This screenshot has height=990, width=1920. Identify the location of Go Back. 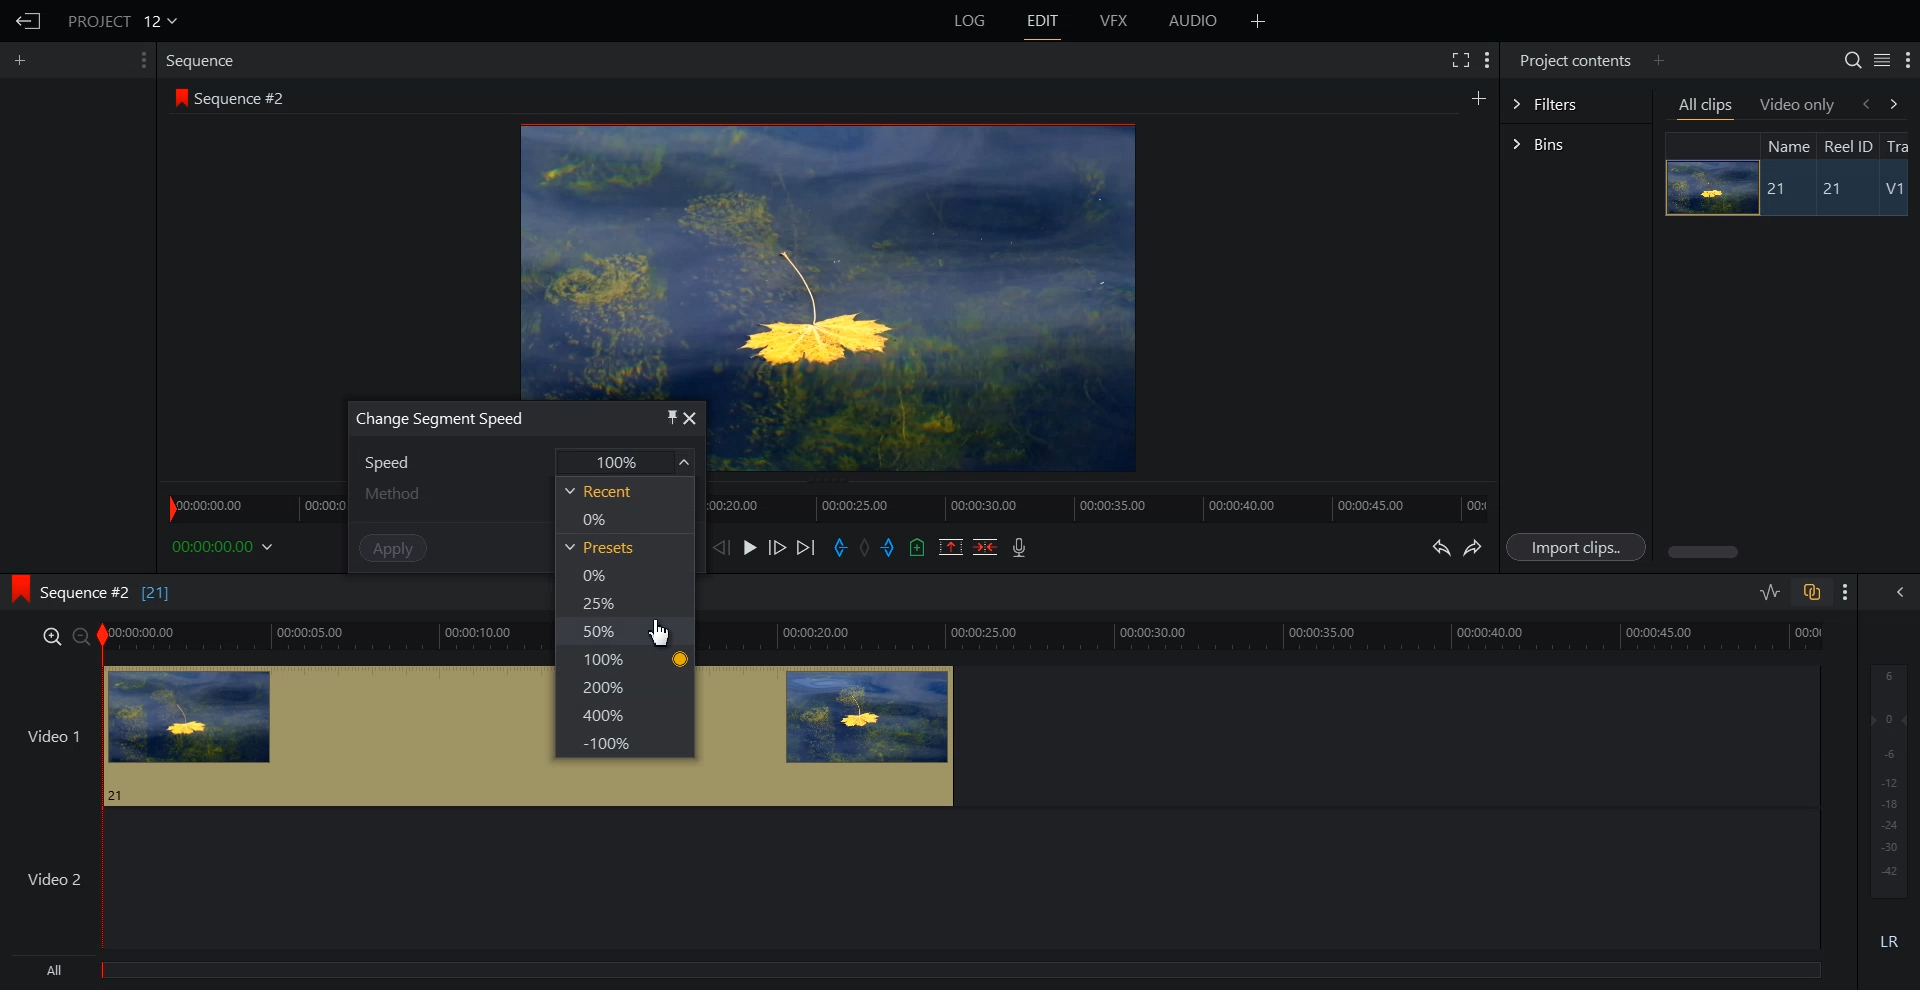
(29, 22).